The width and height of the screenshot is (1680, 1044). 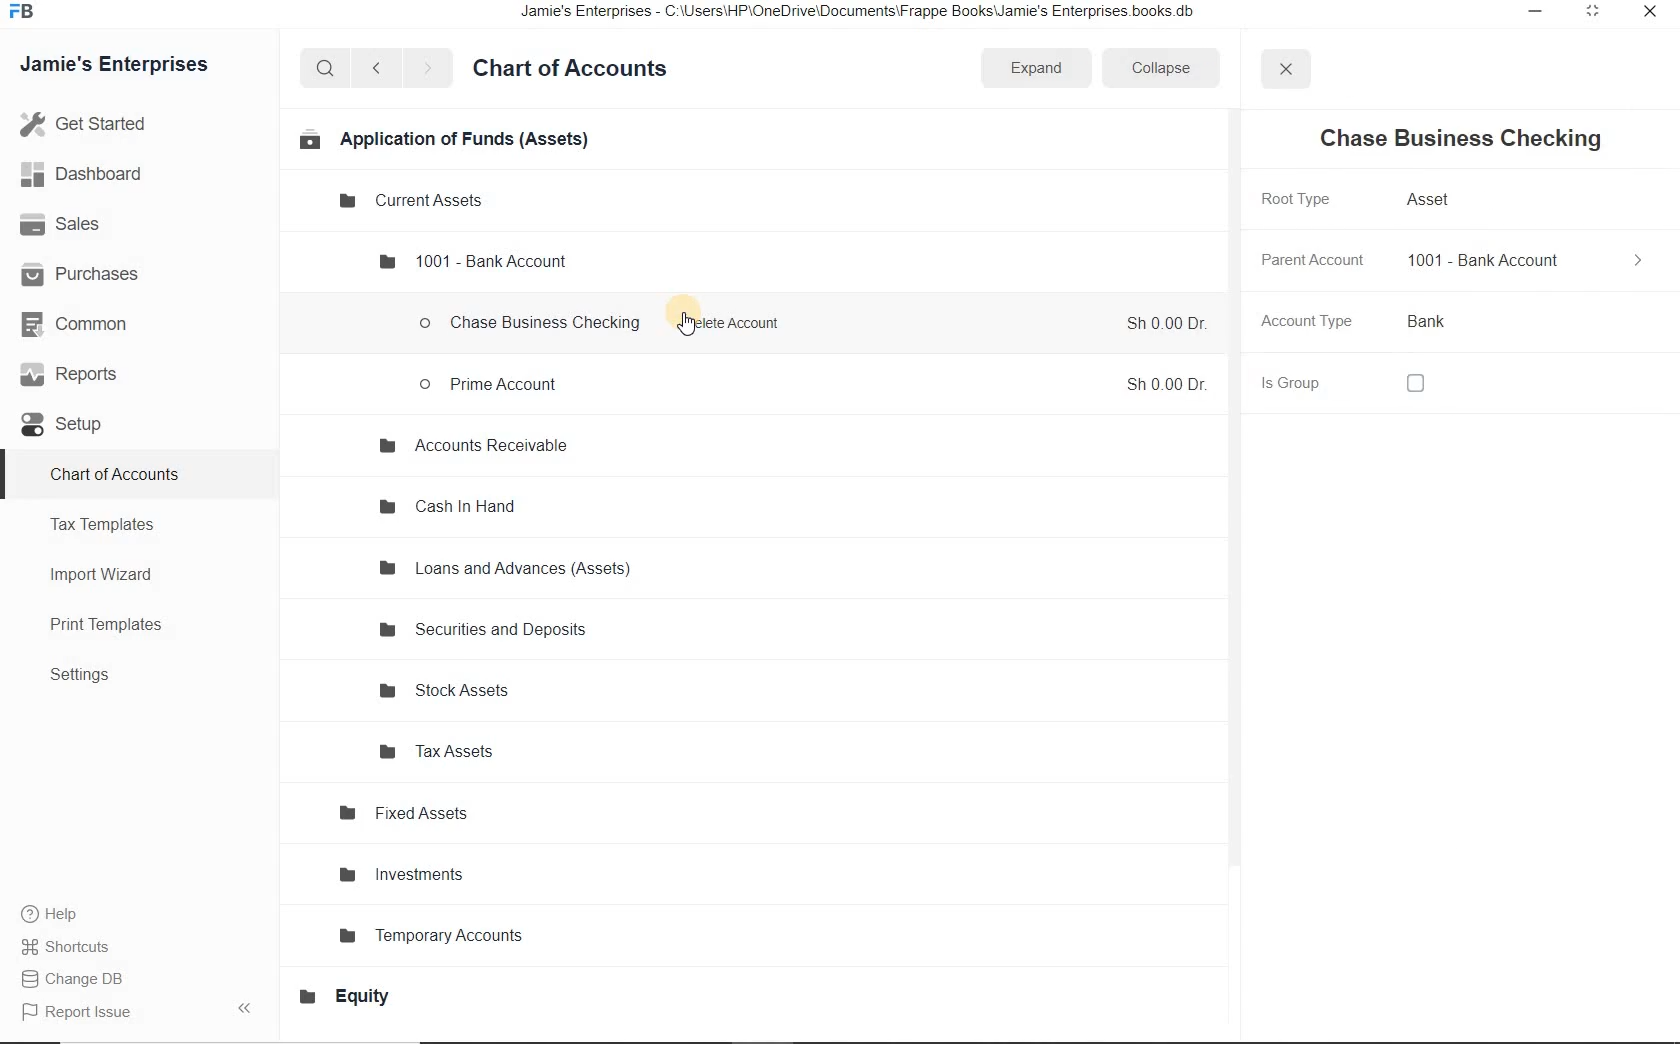 What do you see at coordinates (472, 447) in the screenshot?
I see `Accounts Receivable` at bounding box center [472, 447].